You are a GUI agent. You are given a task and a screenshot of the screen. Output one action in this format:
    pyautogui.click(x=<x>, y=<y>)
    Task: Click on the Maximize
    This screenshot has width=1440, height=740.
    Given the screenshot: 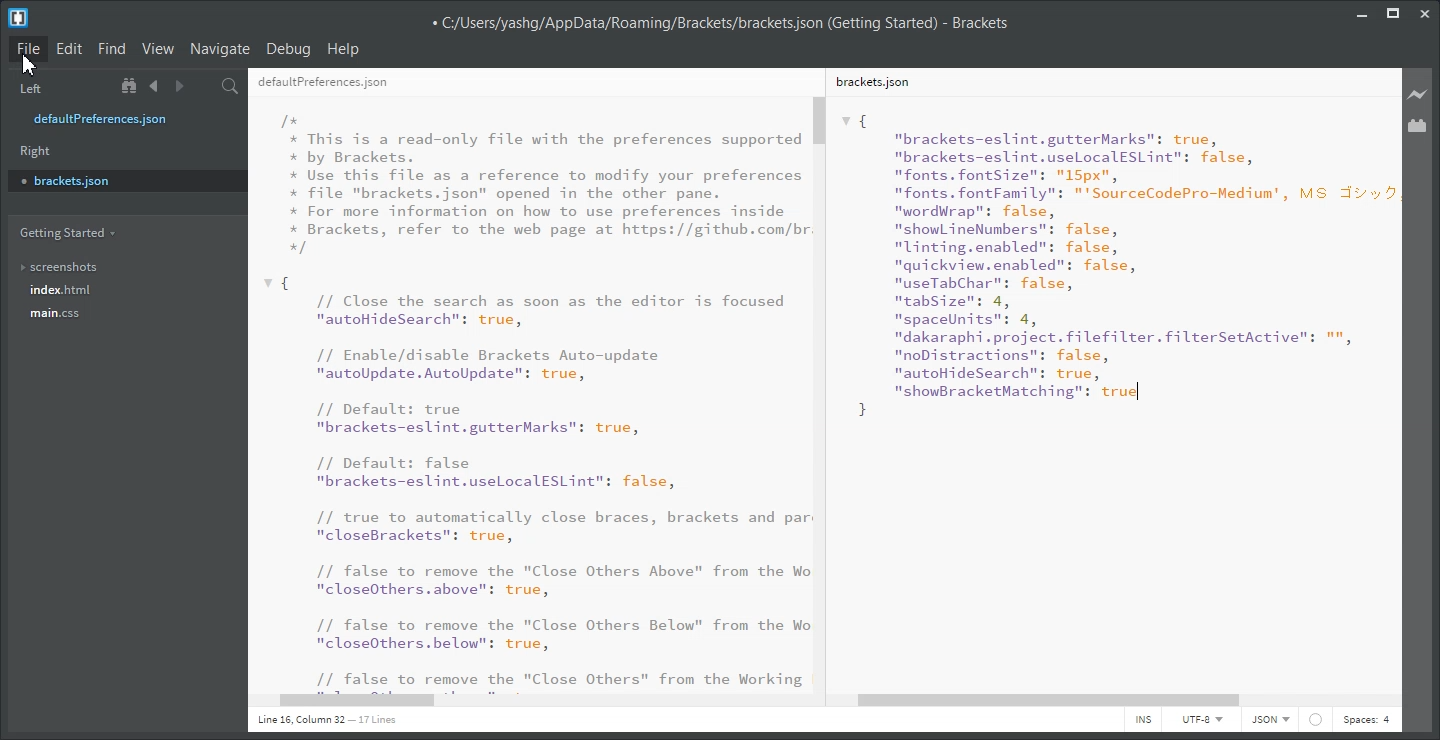 What is the action you would take?
    pyautogui.click(x=1393, y=11)
    